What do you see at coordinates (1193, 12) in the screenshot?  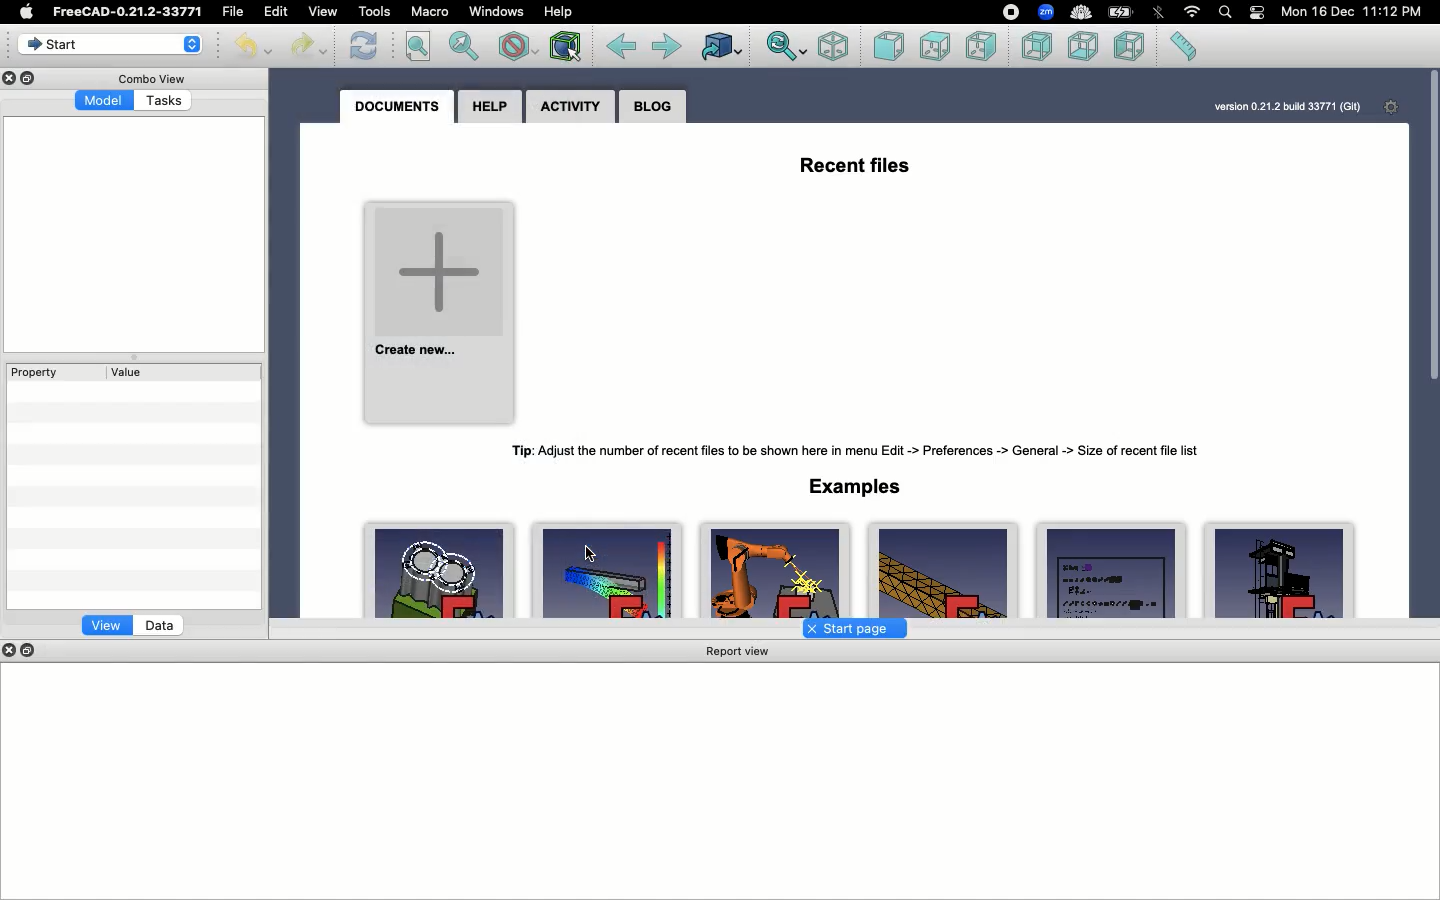 I see `Internet` at bounding box center [1193, 12].